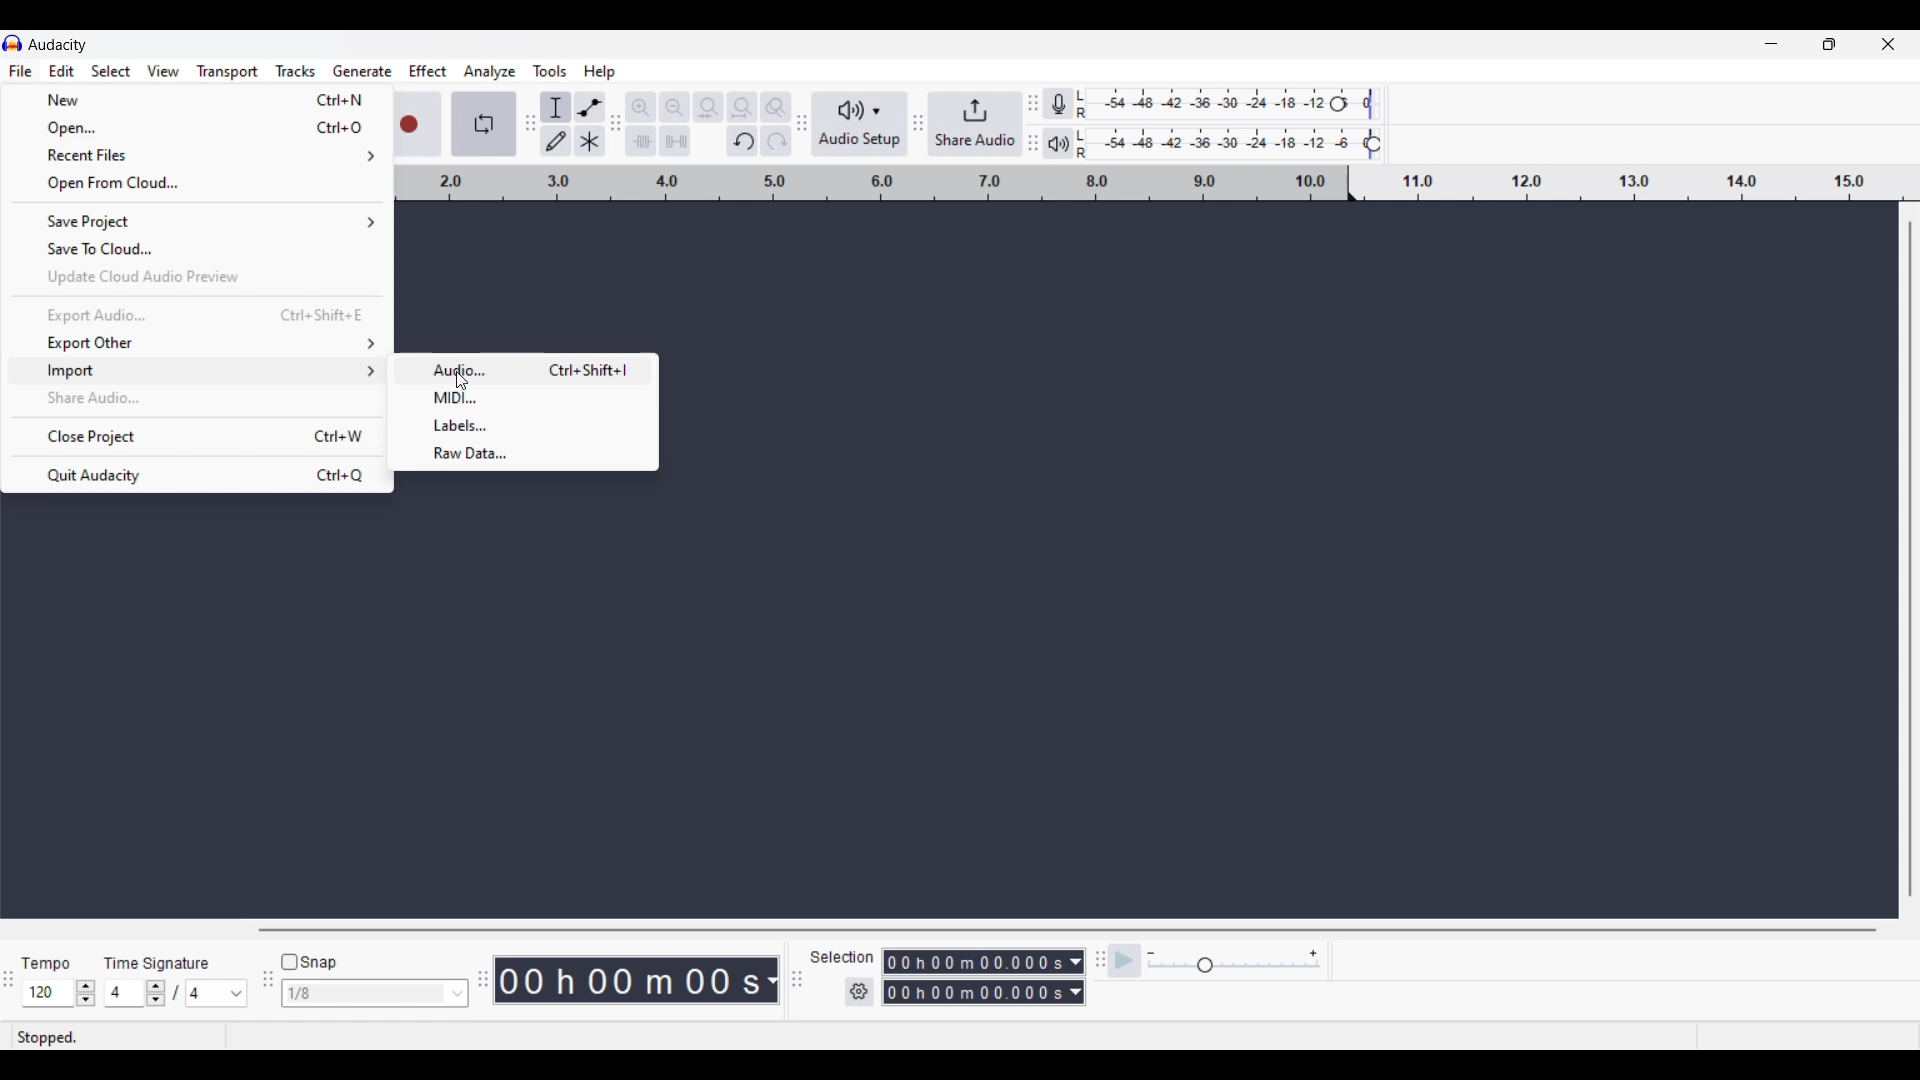 The image size is (1920, 1080). I want to click on Playback meter, so click(1071, 143).